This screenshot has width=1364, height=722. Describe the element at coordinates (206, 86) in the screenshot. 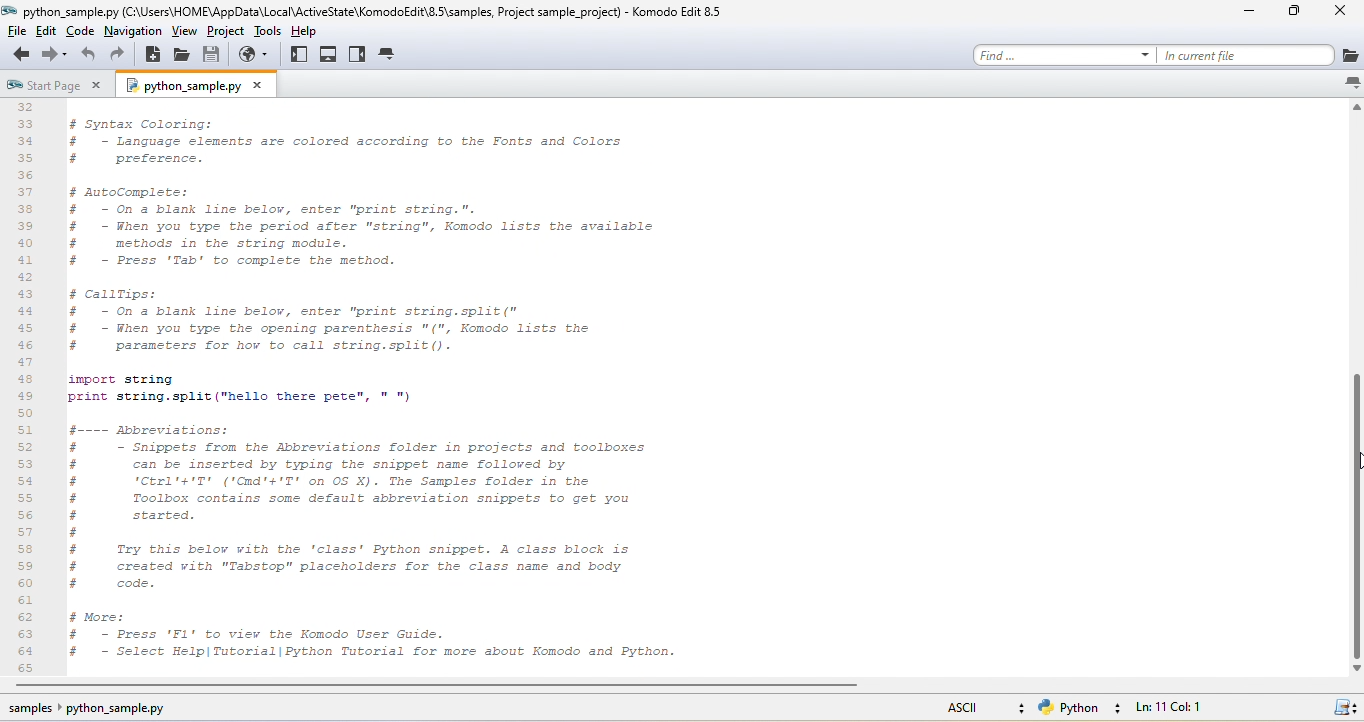

I see `python sample` at that location.